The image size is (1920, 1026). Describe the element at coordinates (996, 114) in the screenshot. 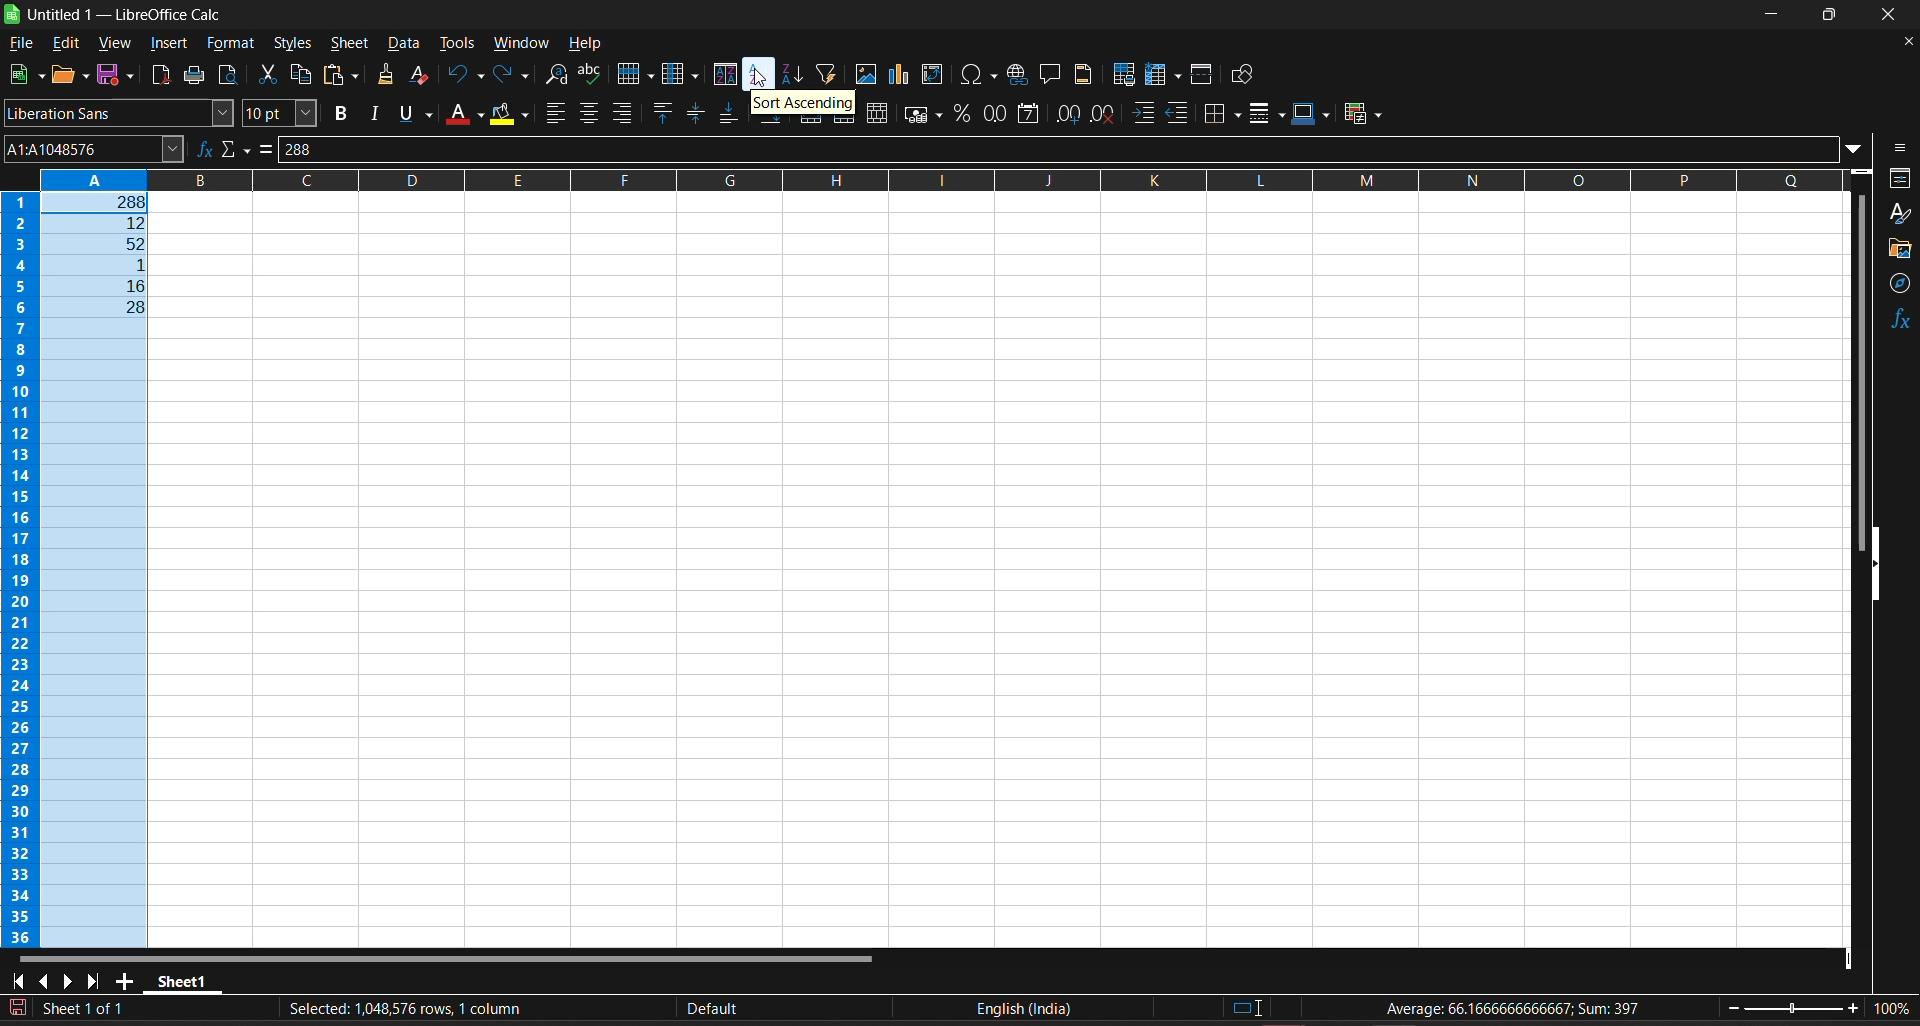

I see `format as number` at that location.